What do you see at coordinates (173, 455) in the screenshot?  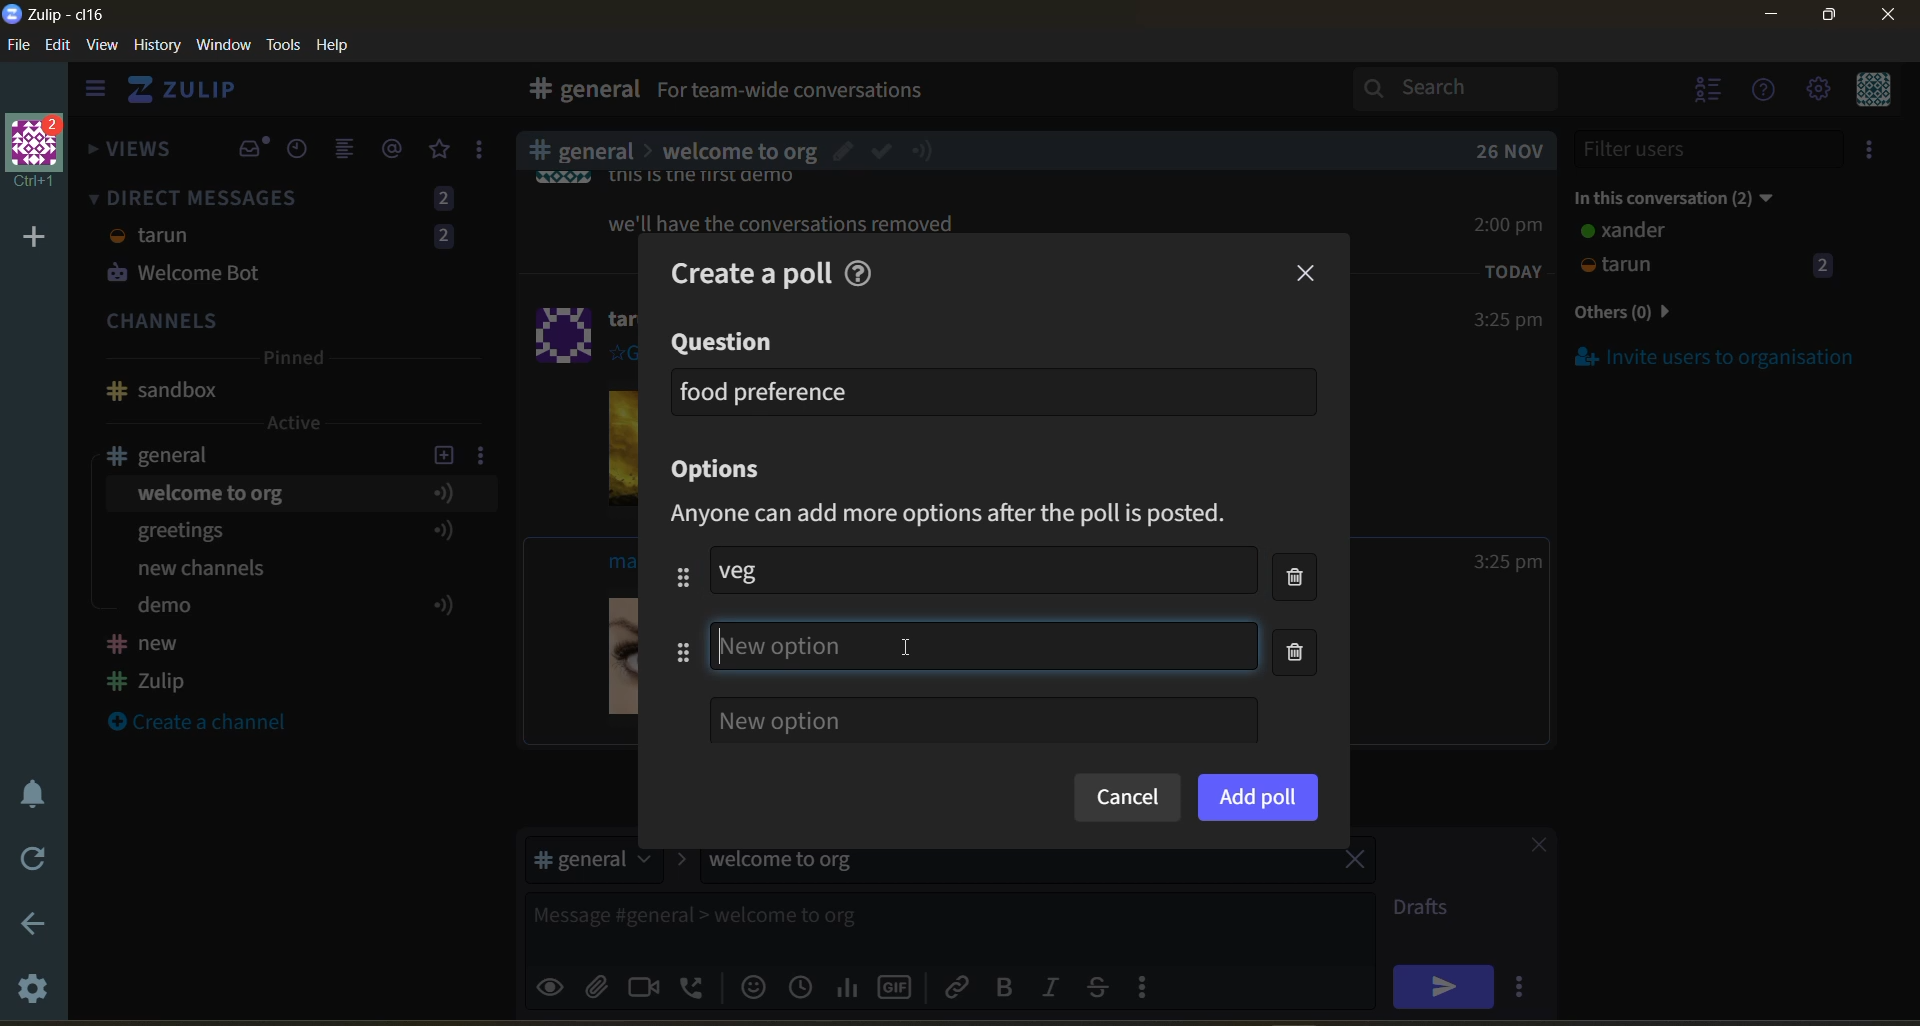 I see `channel name` at bounding box center [173, 455].